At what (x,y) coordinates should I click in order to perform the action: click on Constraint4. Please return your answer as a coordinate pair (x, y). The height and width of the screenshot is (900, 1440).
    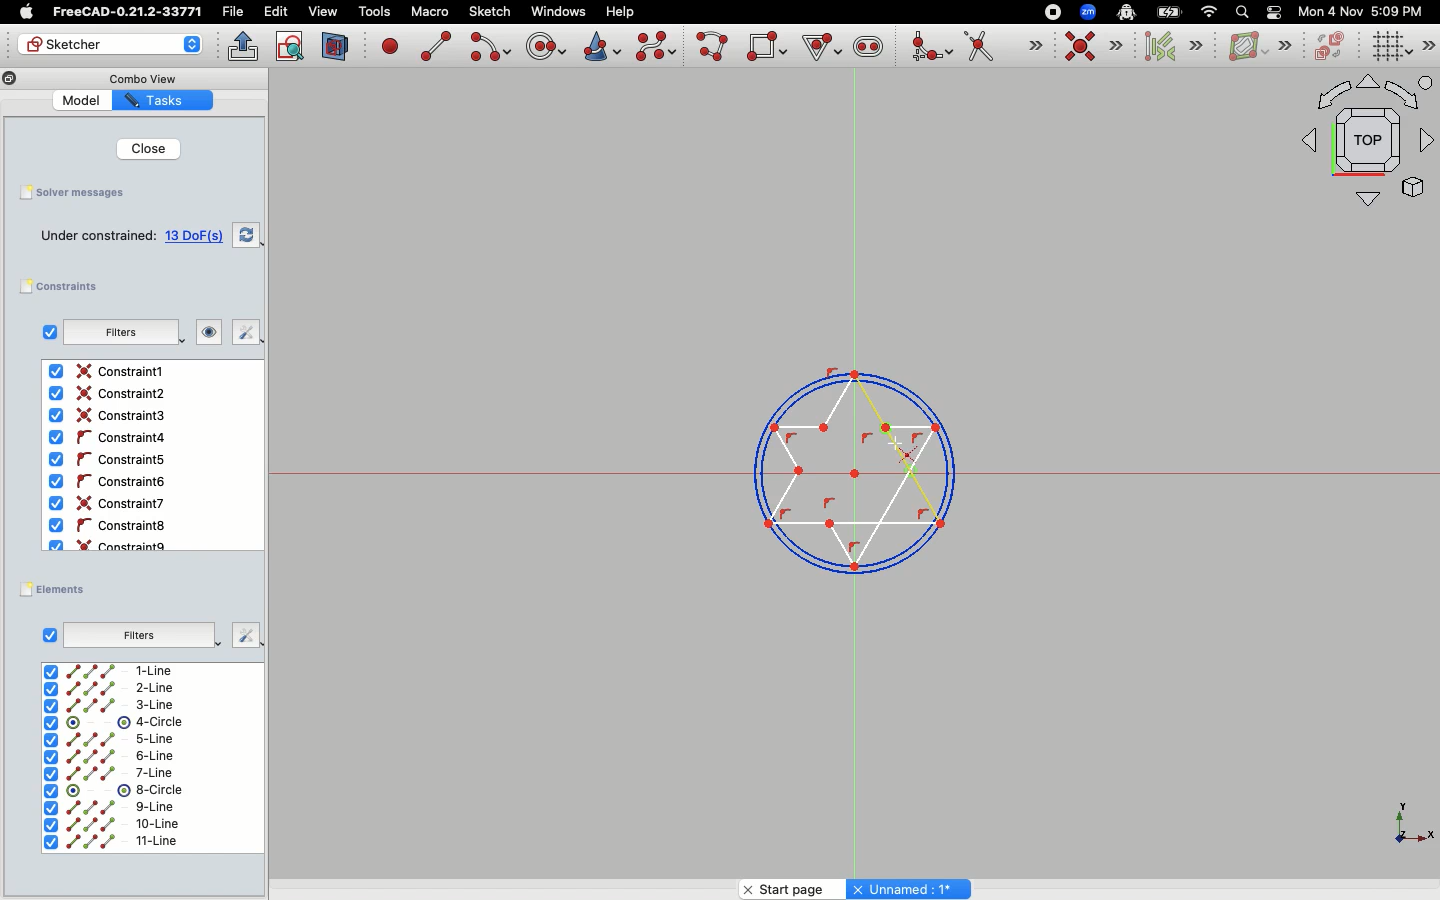
    Looking at the image, I should click on (105, 438).